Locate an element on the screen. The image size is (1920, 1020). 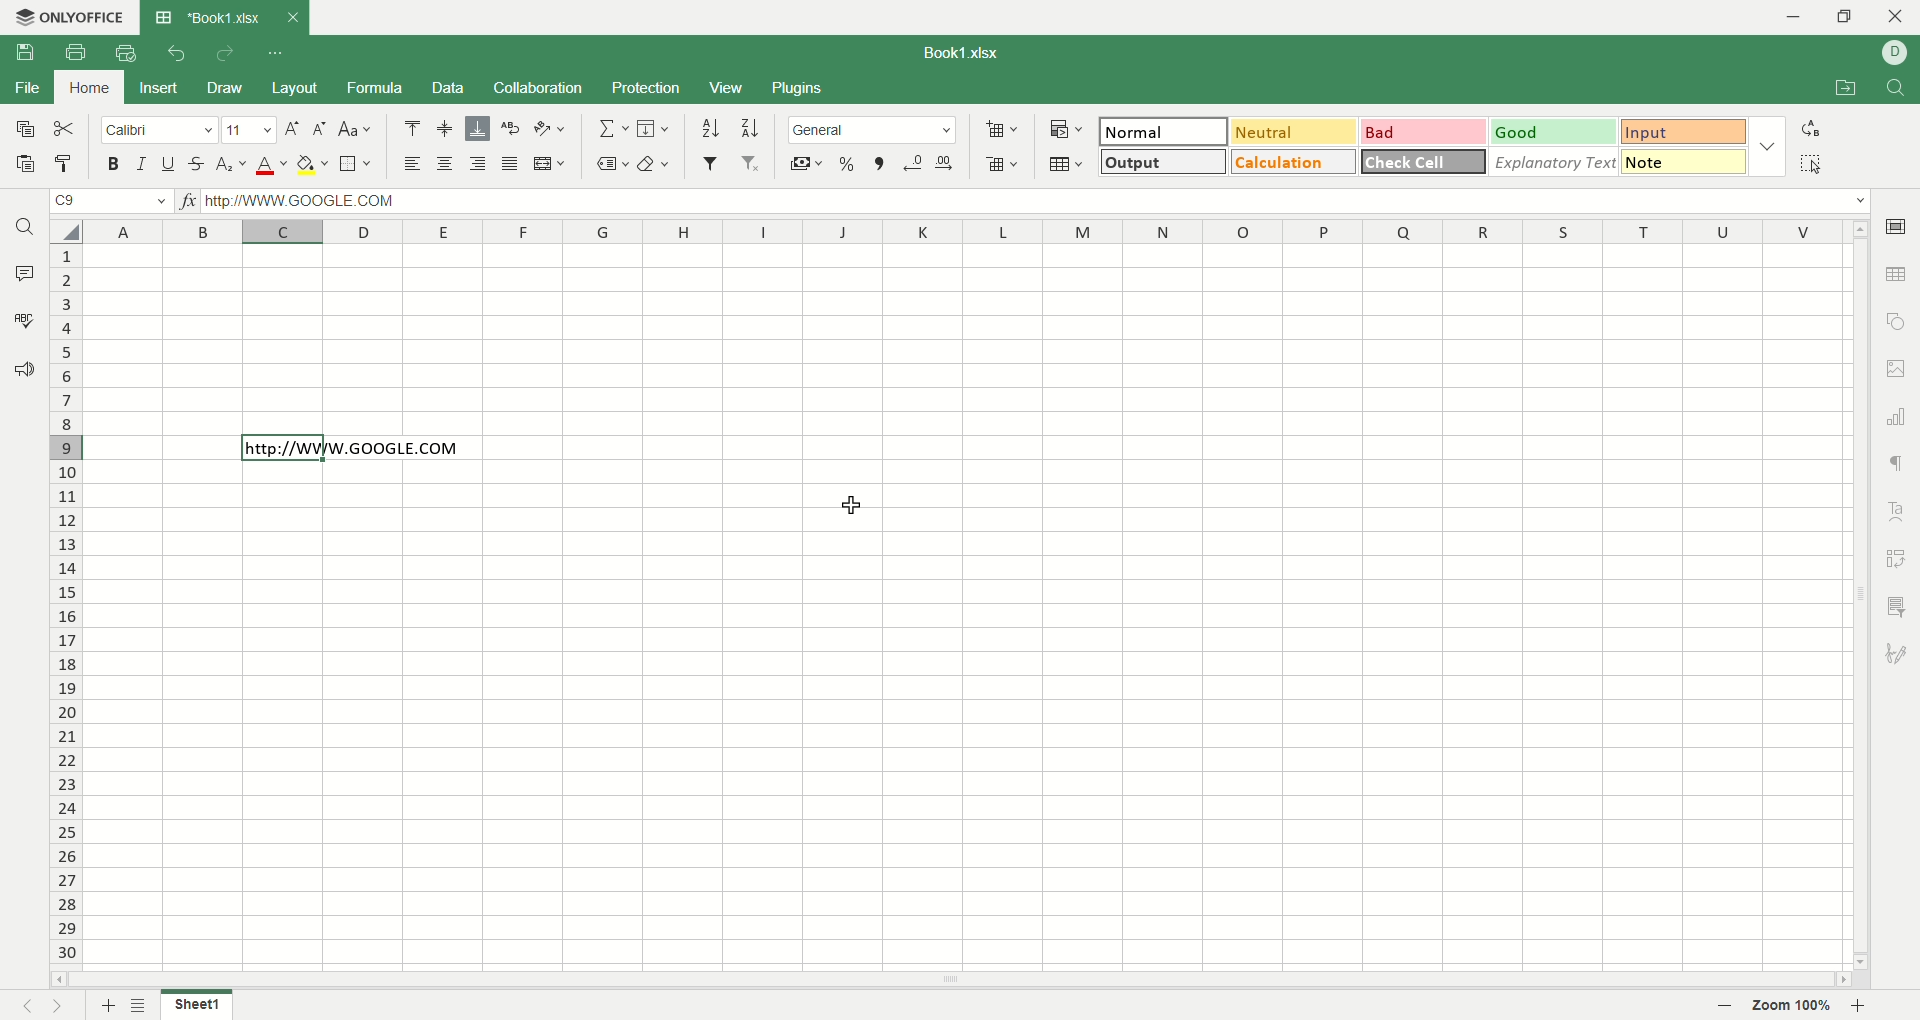
save is located at coordinates (23, 53).